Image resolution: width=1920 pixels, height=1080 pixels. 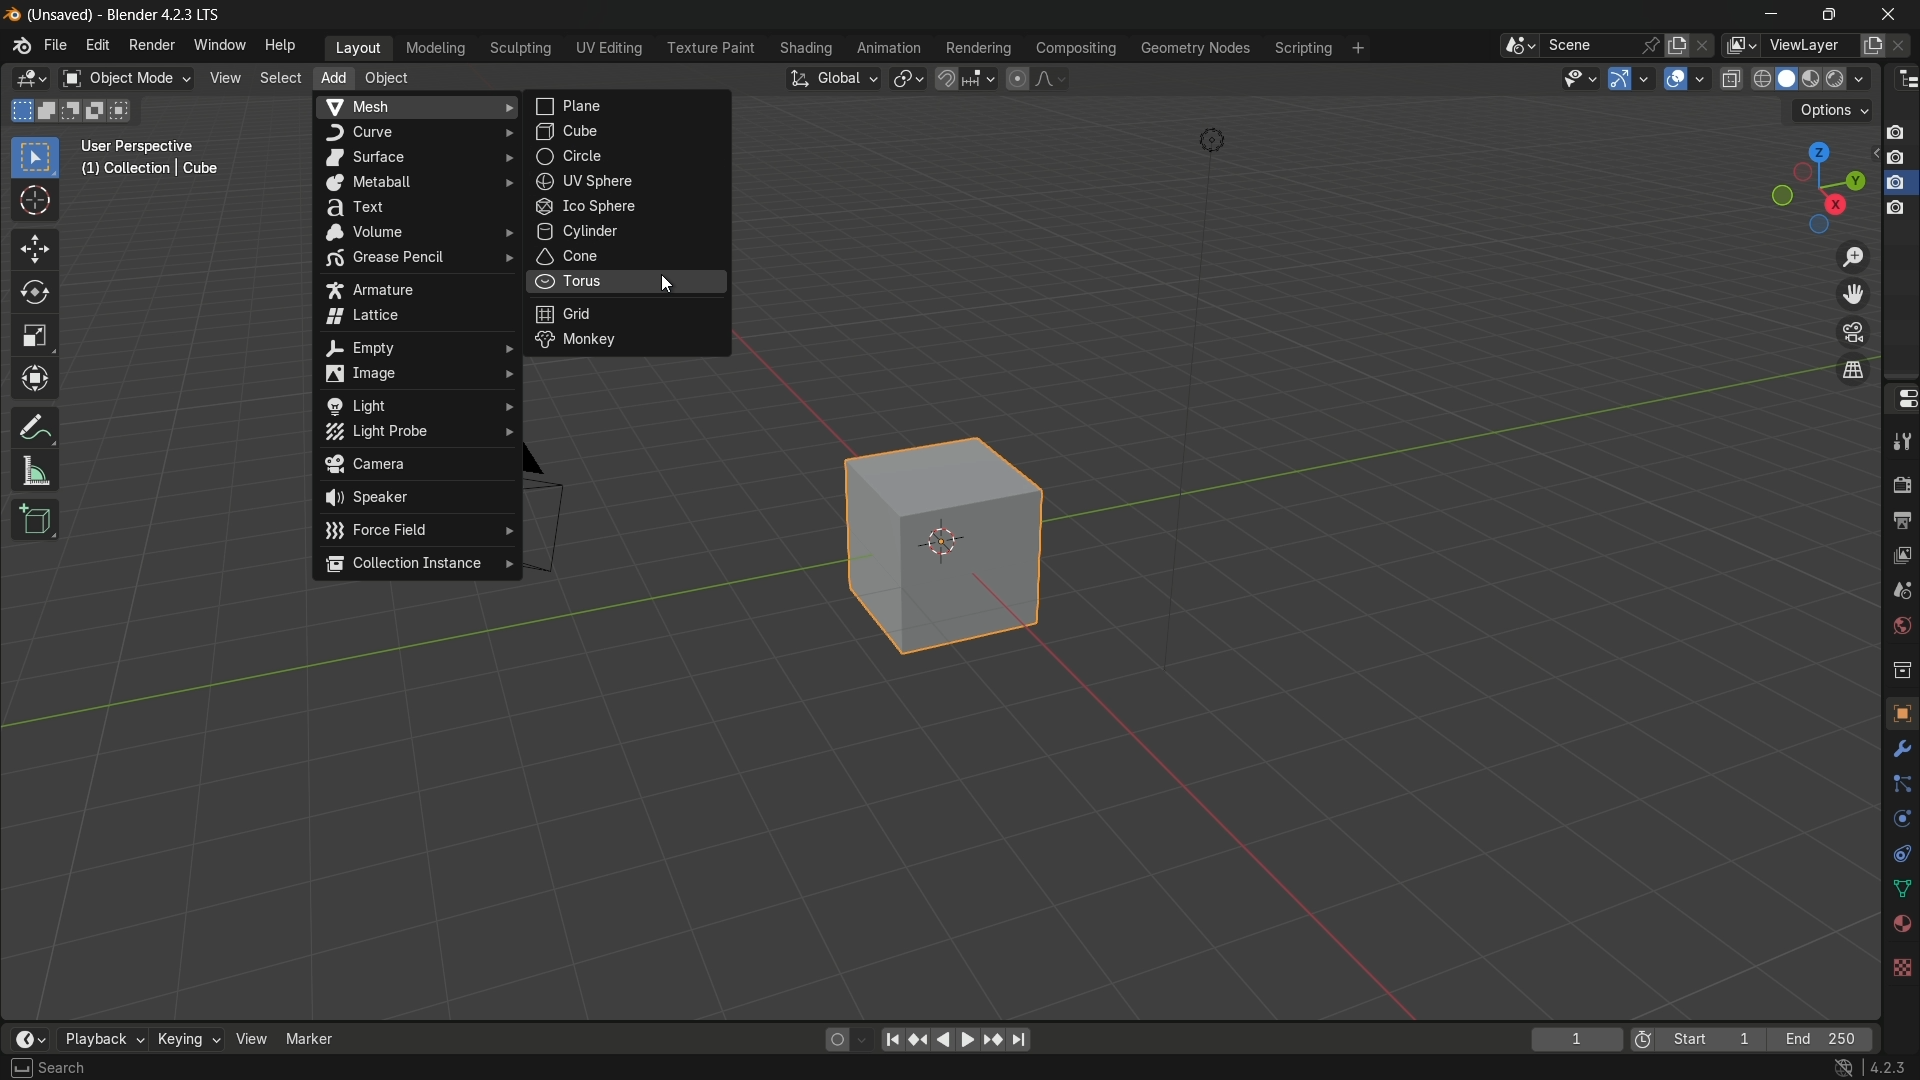 What do you see at coordinates (1588, 45) in the screenshot?
I see `scene` at bounding box center [1588, 45].